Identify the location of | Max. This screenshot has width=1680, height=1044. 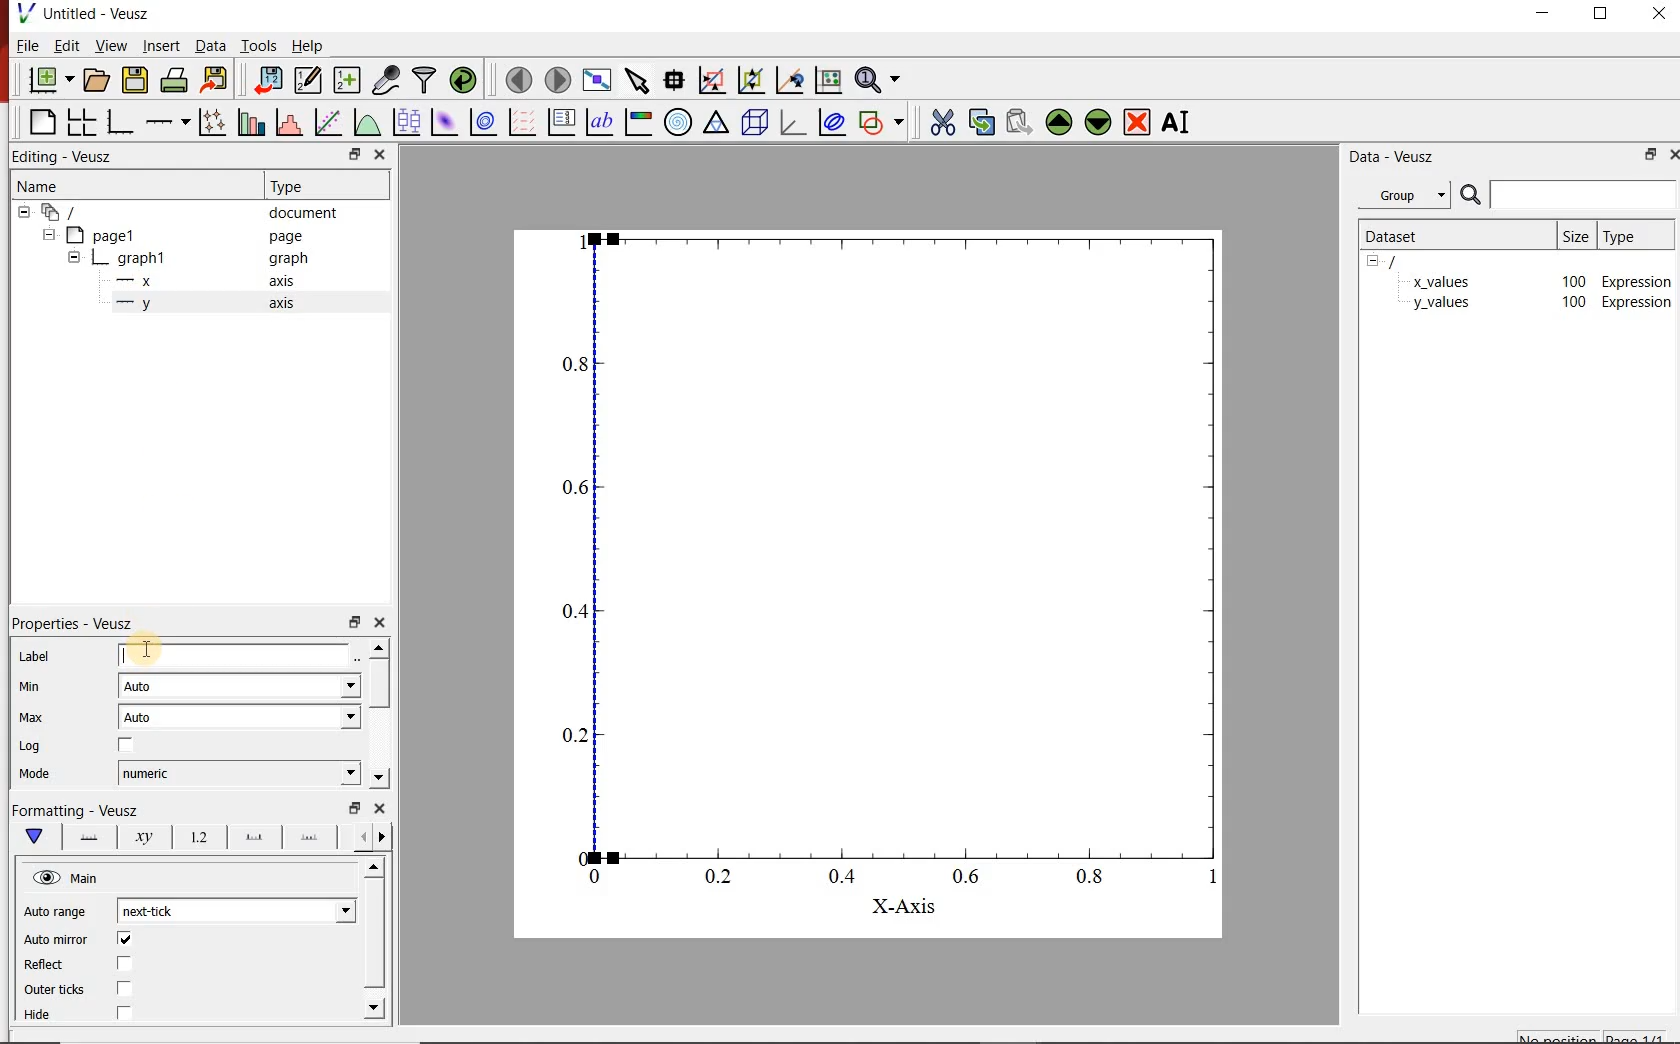
(32, 720).